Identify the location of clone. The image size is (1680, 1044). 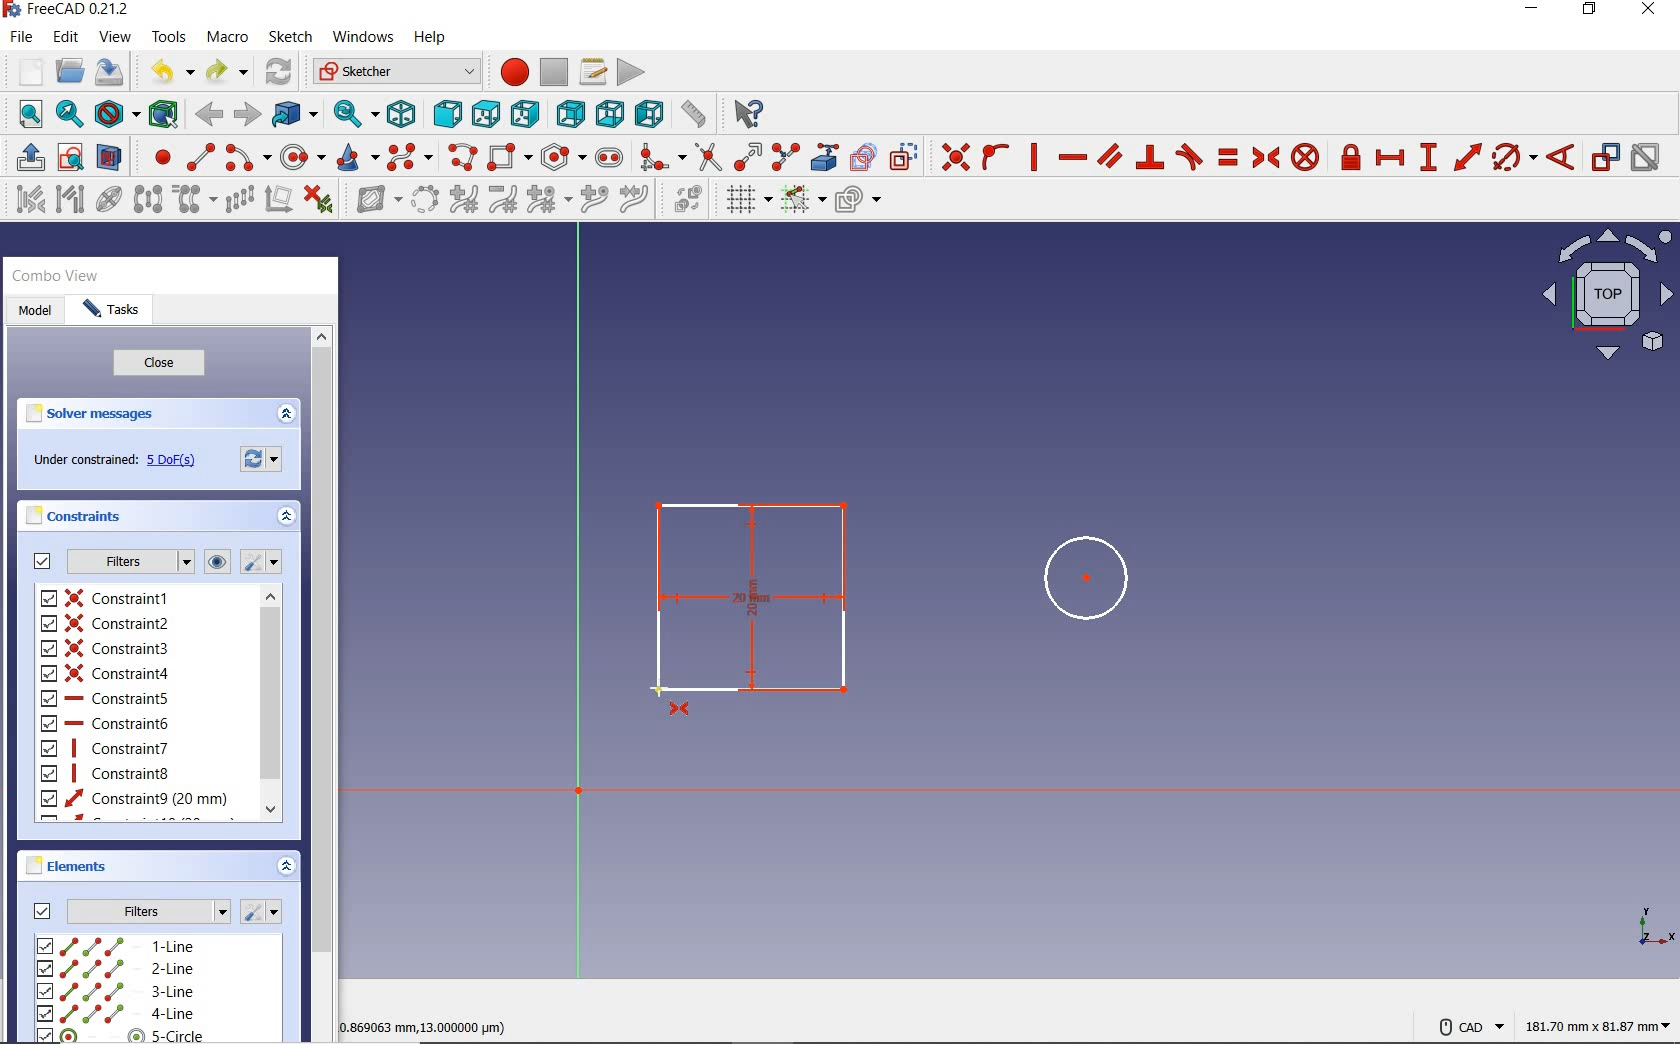
(193, 201).